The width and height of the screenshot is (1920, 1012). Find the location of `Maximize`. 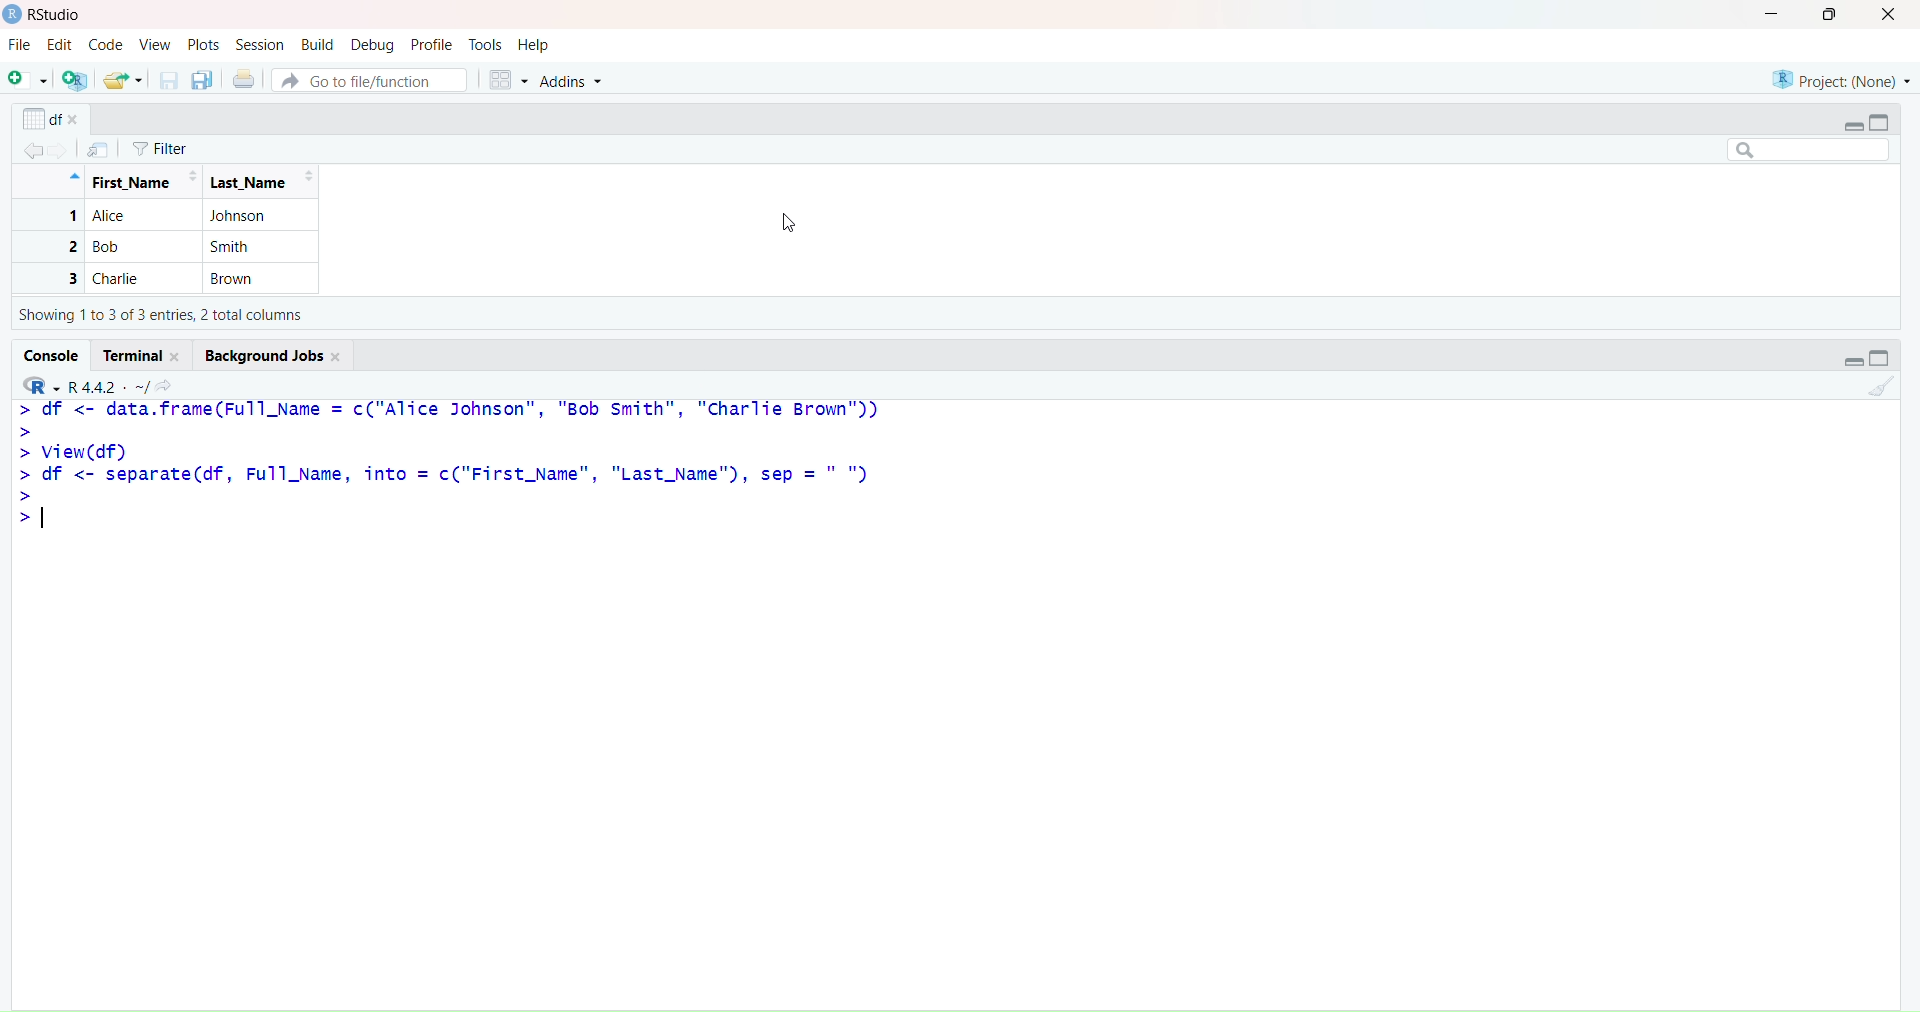

Maximize is located at coordinates (1886, 357).